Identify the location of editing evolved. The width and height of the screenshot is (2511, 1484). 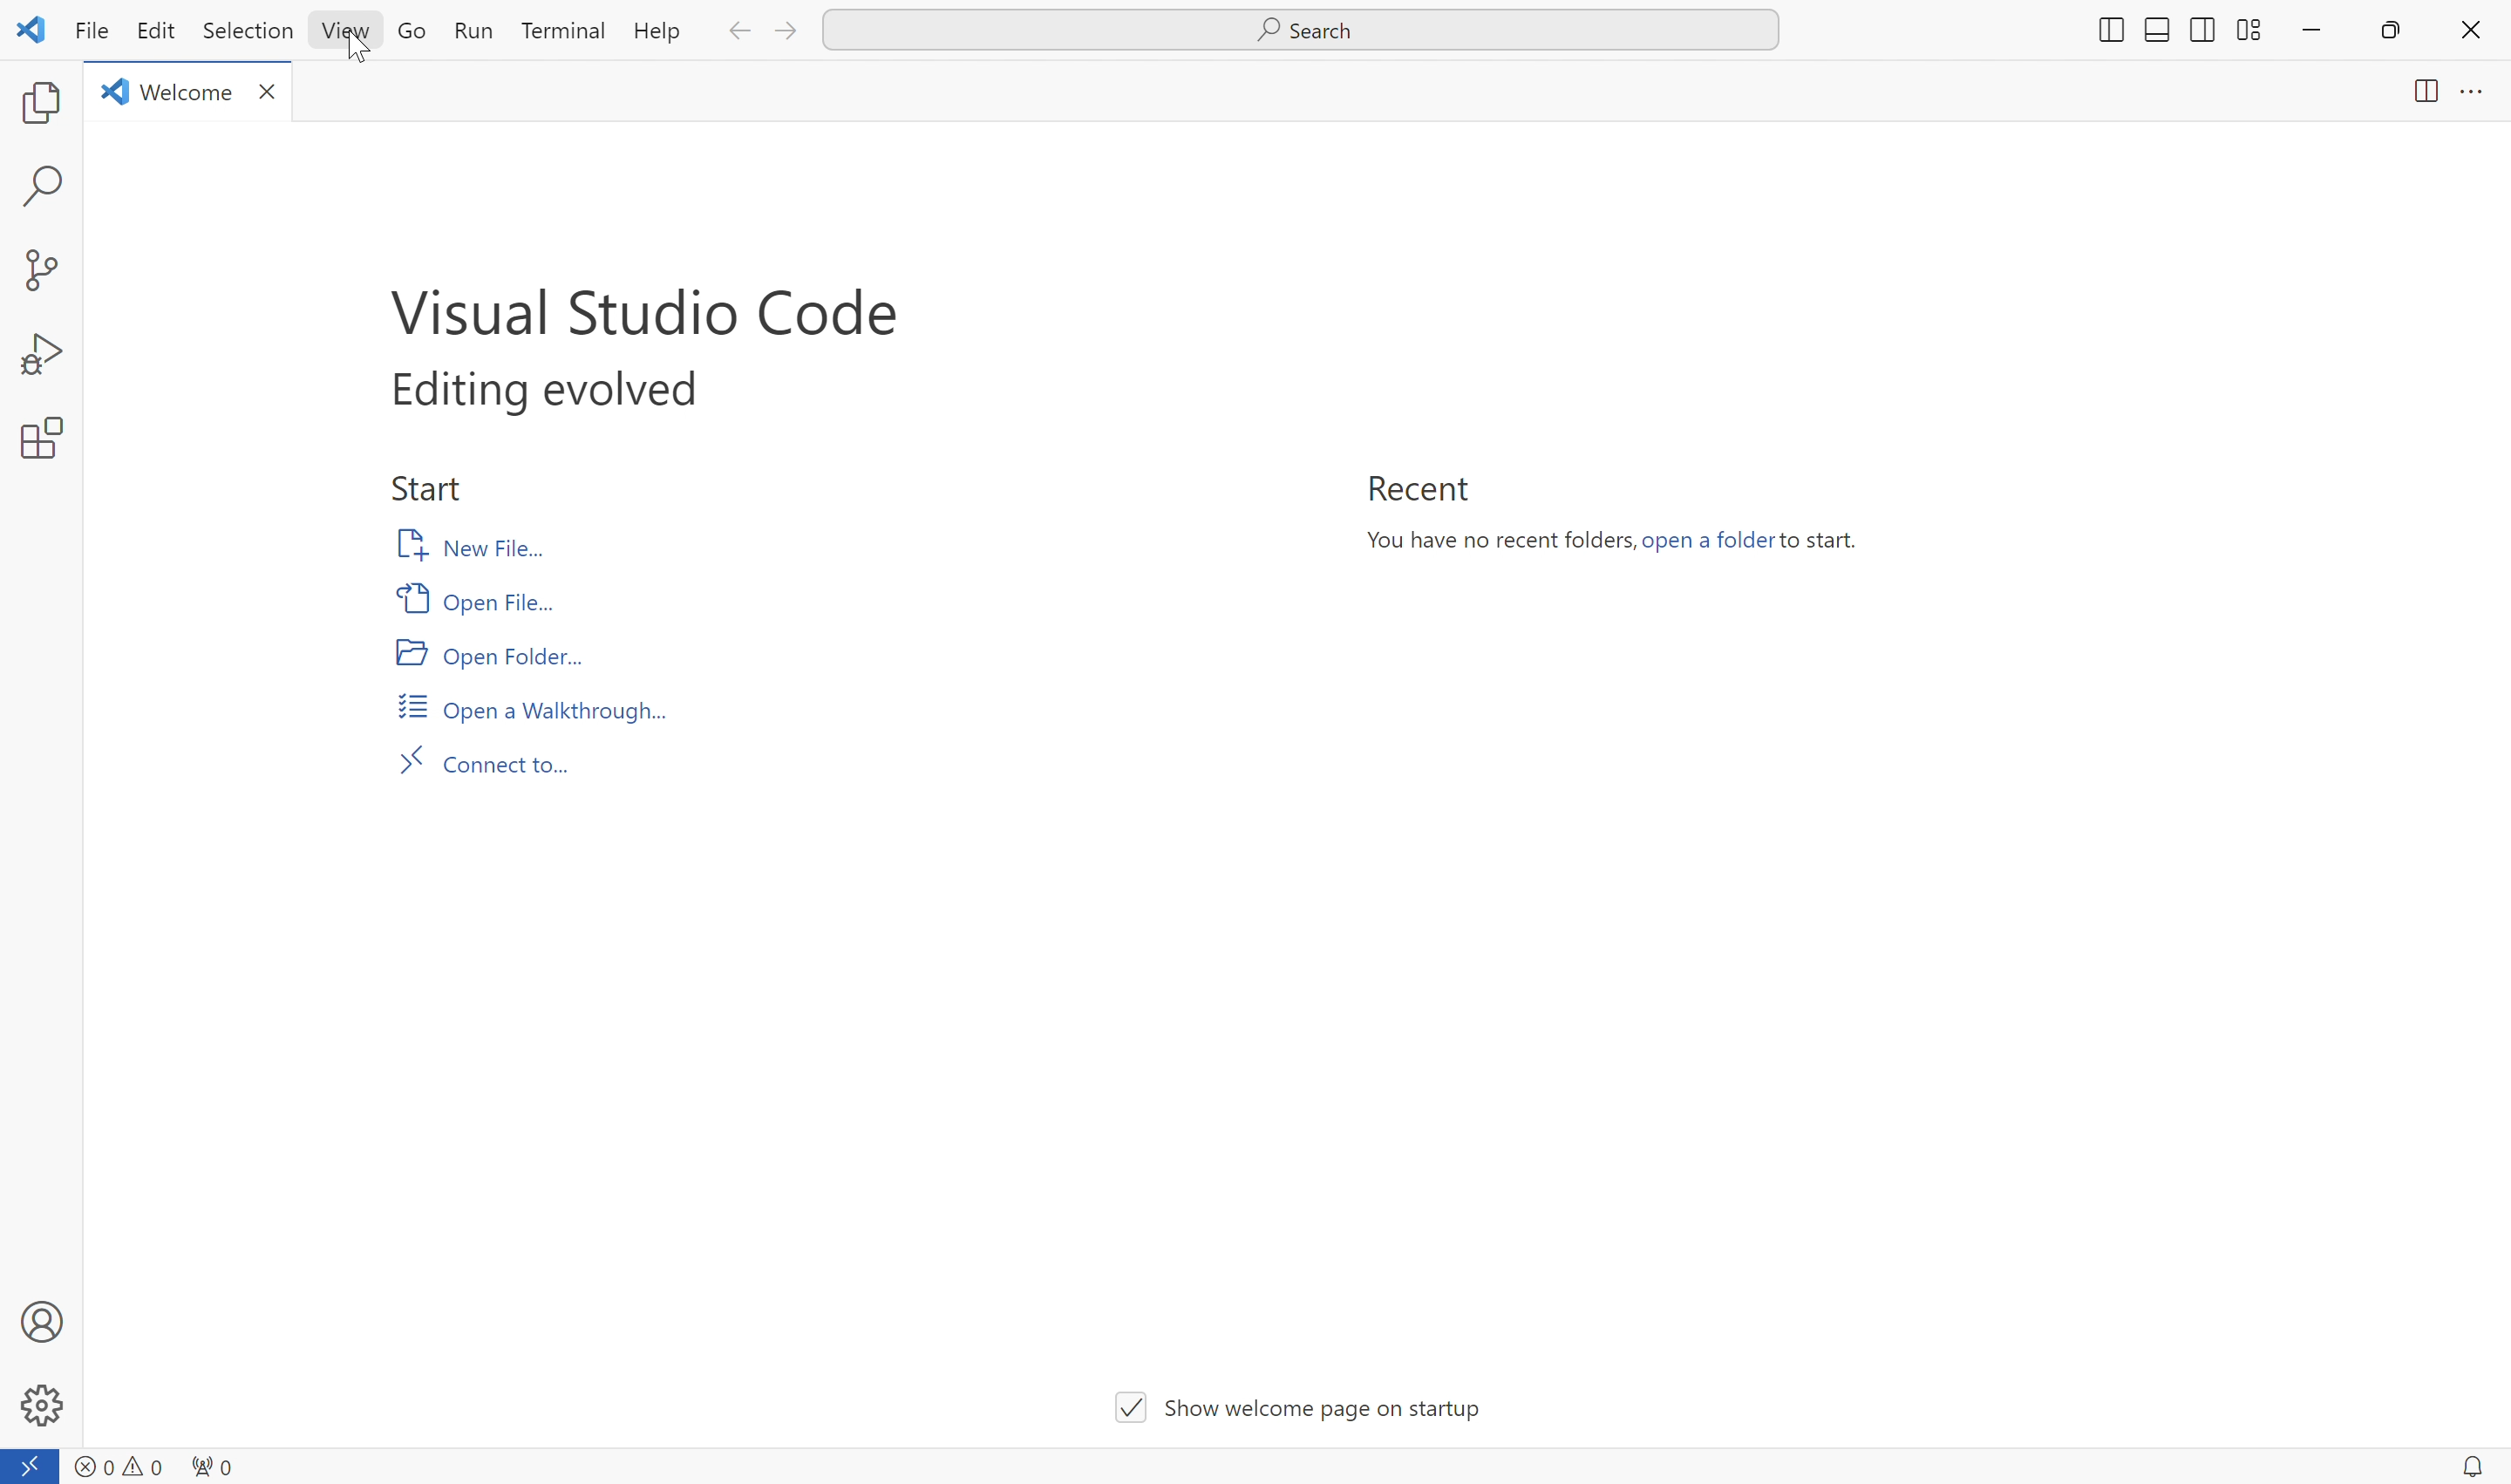
(561, 390).